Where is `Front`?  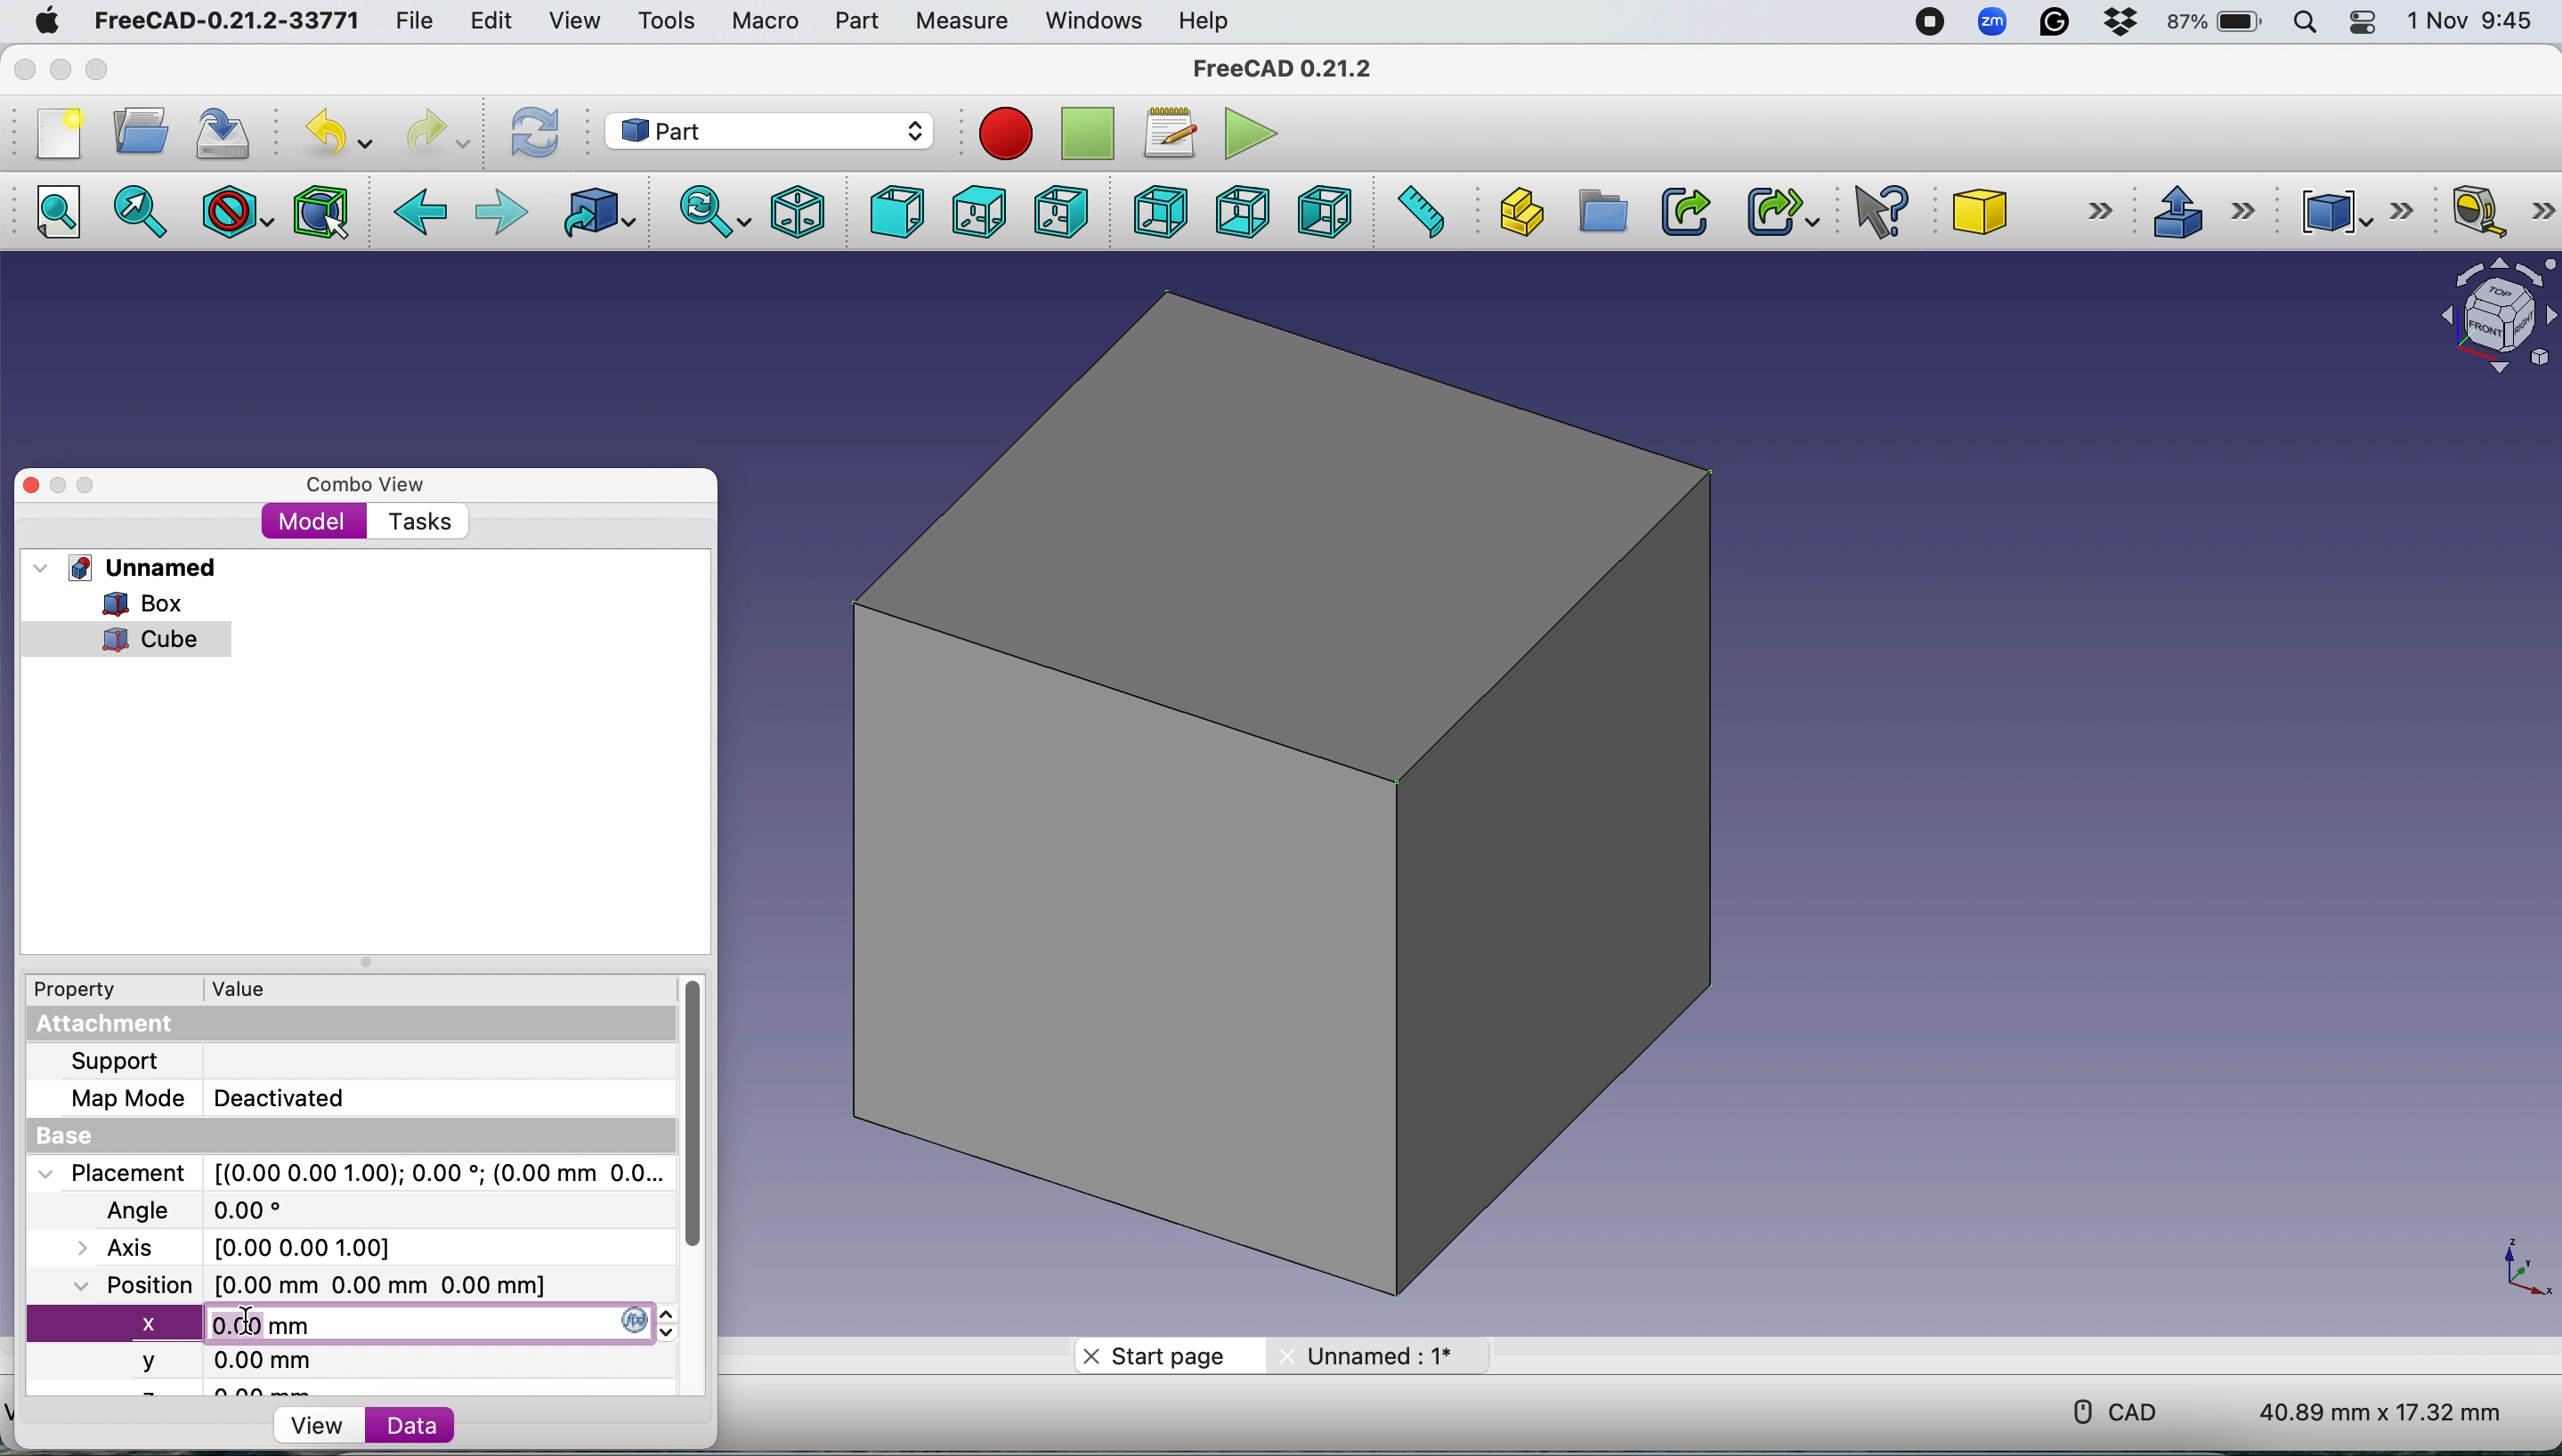
Front is located at coordinates (891, 212).